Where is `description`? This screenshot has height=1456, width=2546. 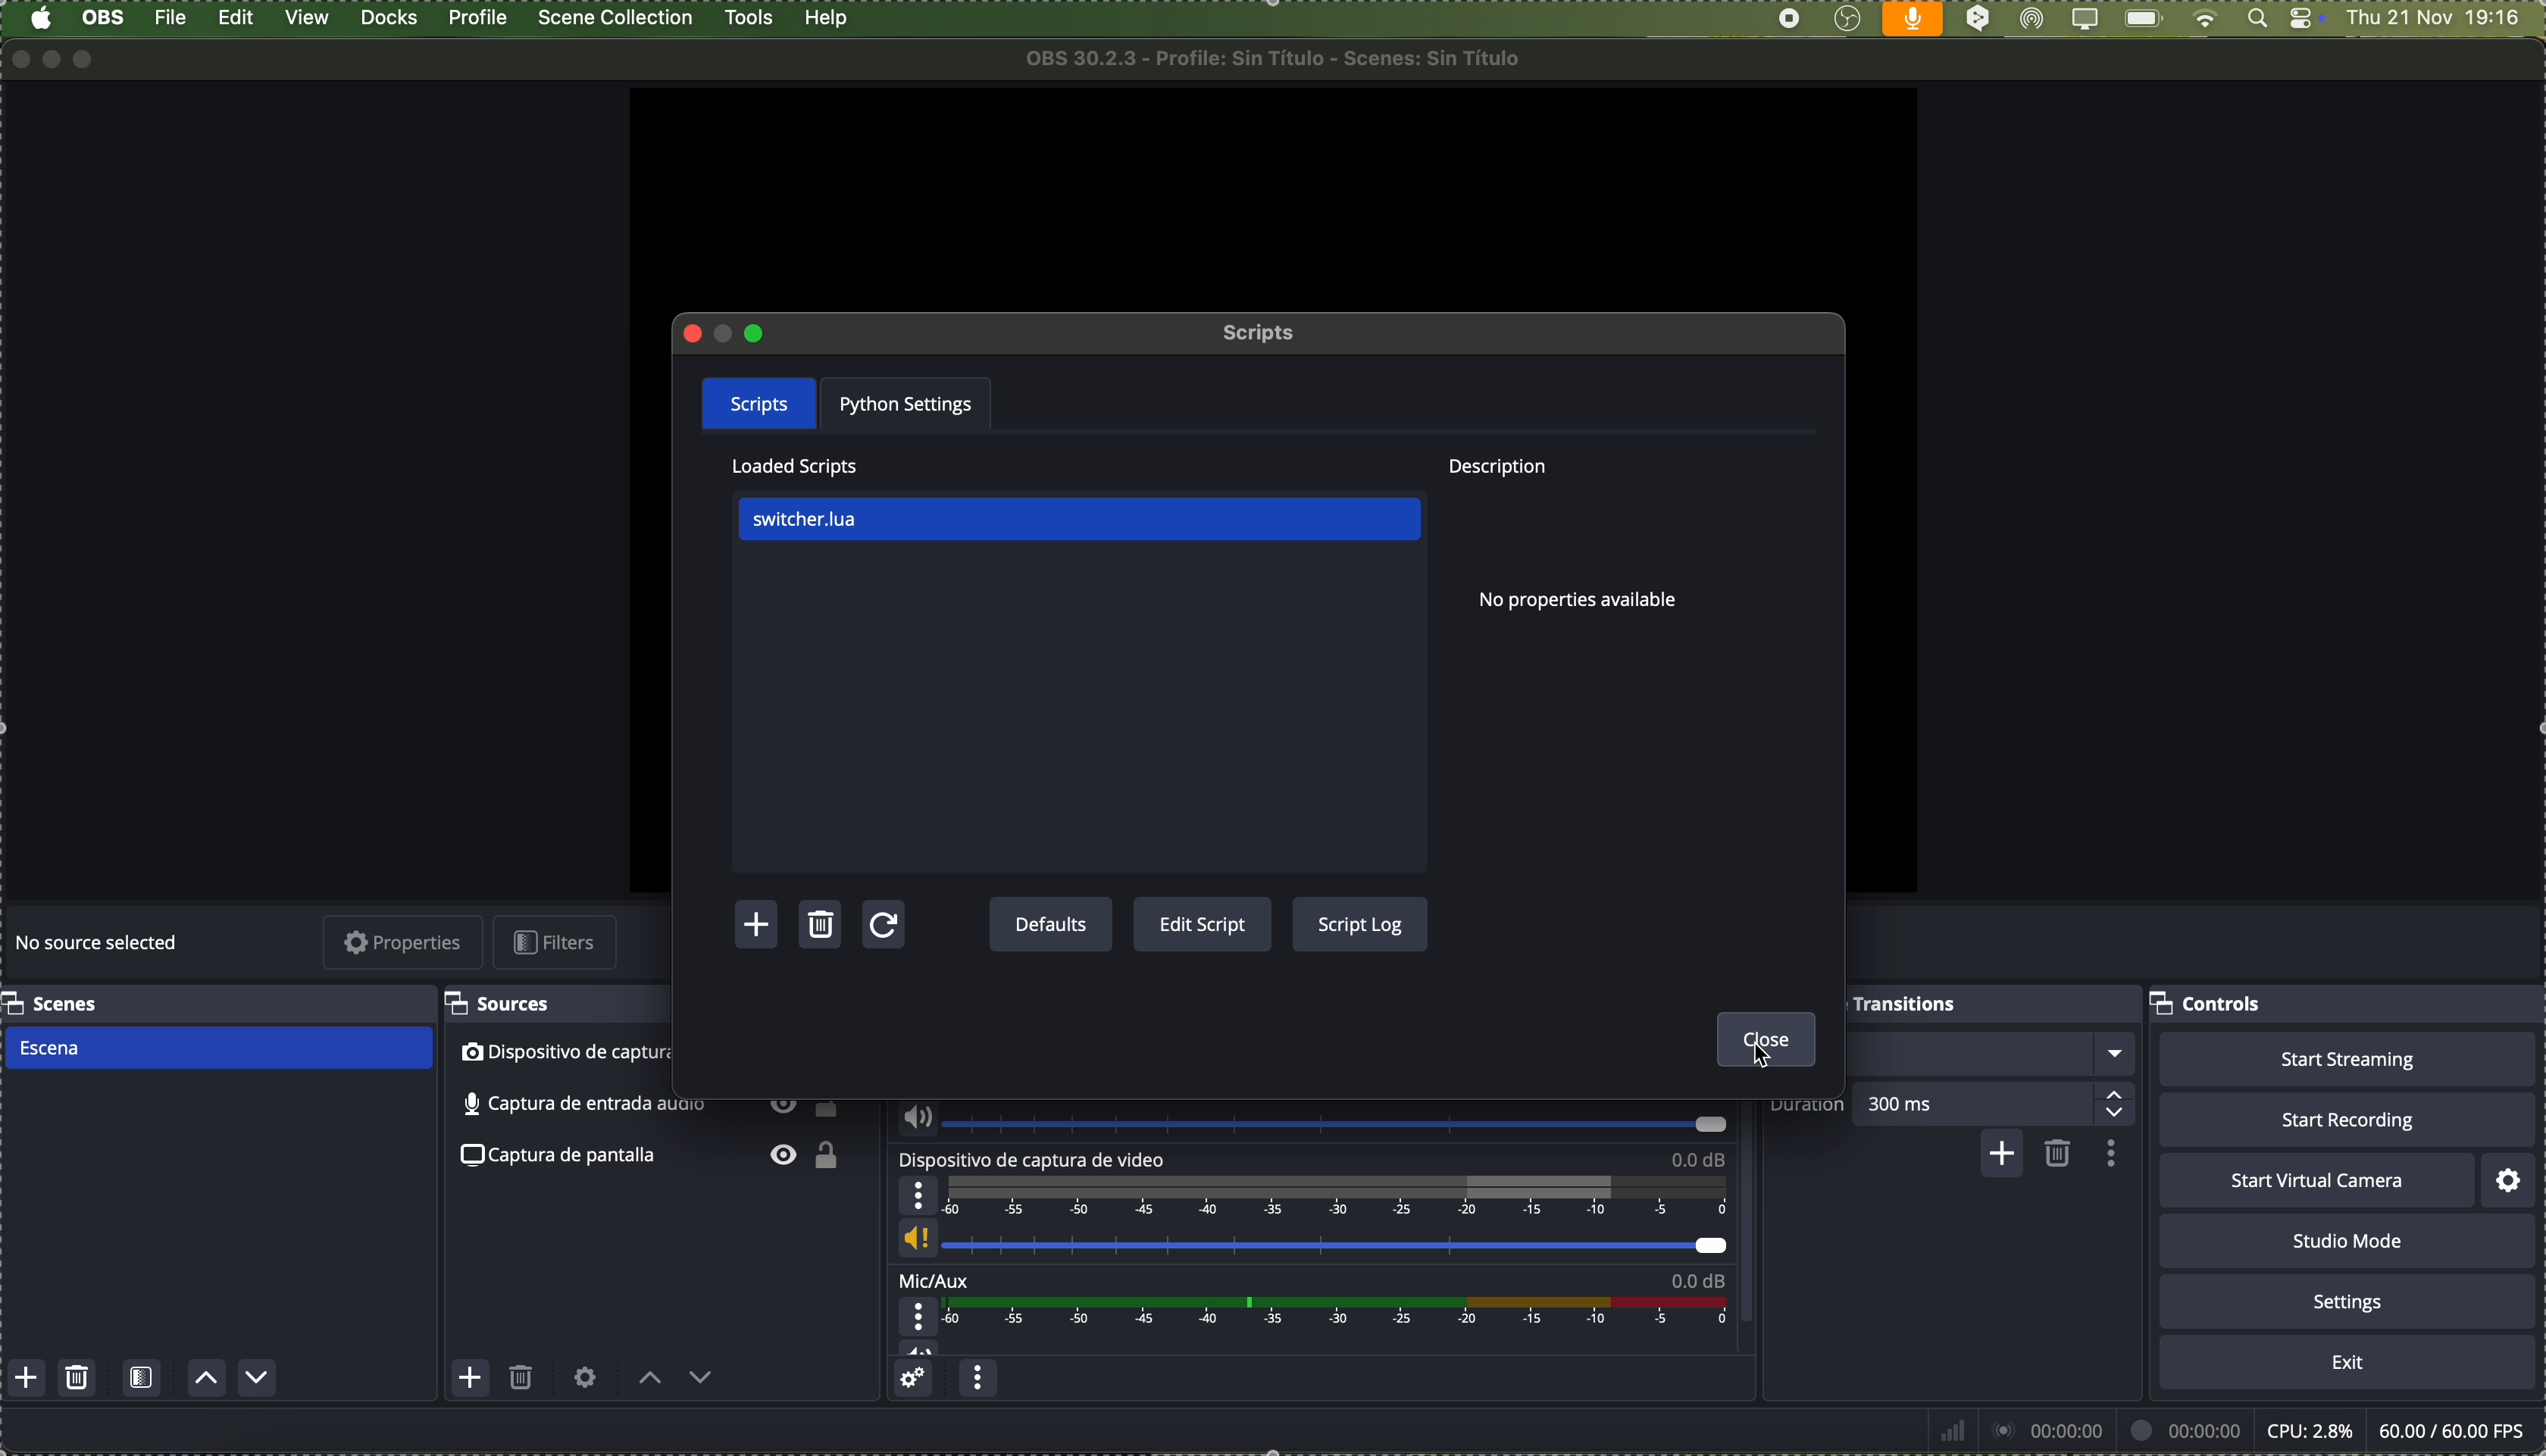
description is located at coordinates (1494, 469).